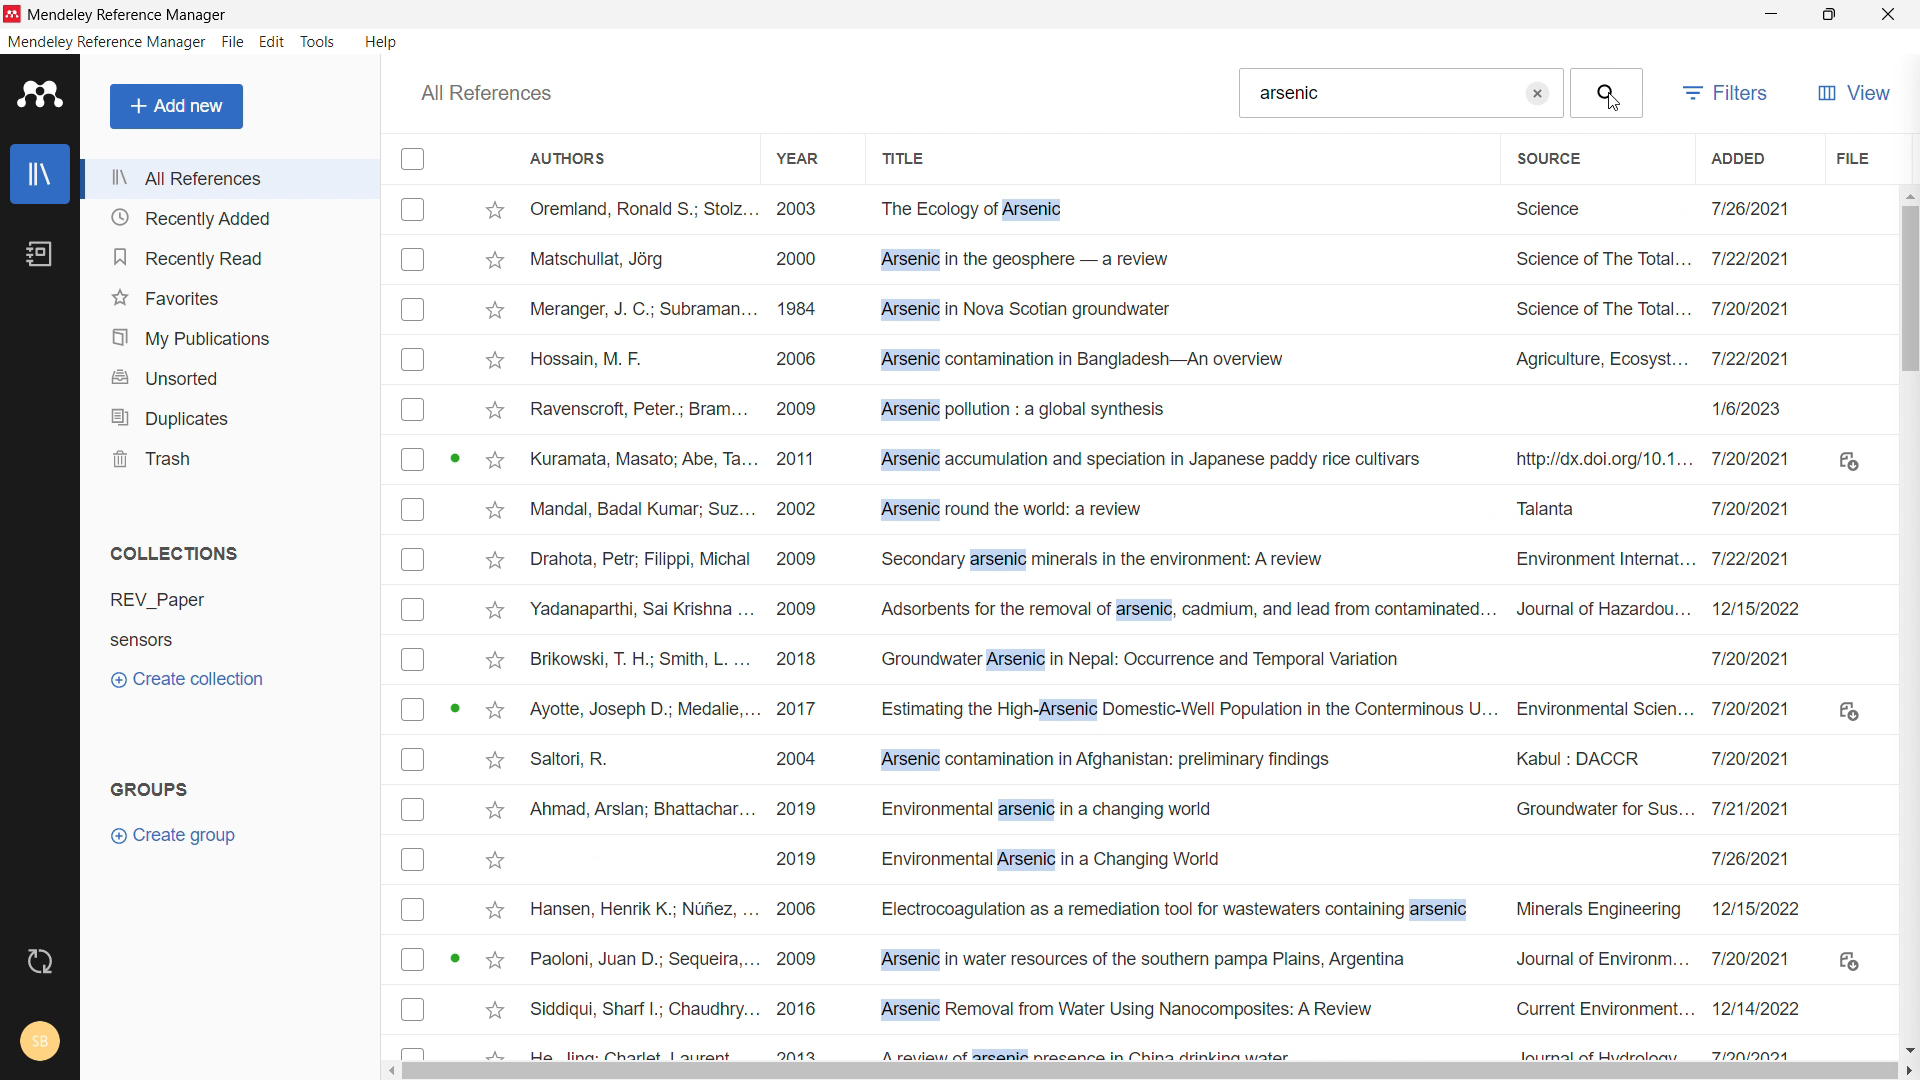  What do you see at coordinates (1770, 13) in the screenshot?
I see `minimize` at bounding box center [1770, 13].